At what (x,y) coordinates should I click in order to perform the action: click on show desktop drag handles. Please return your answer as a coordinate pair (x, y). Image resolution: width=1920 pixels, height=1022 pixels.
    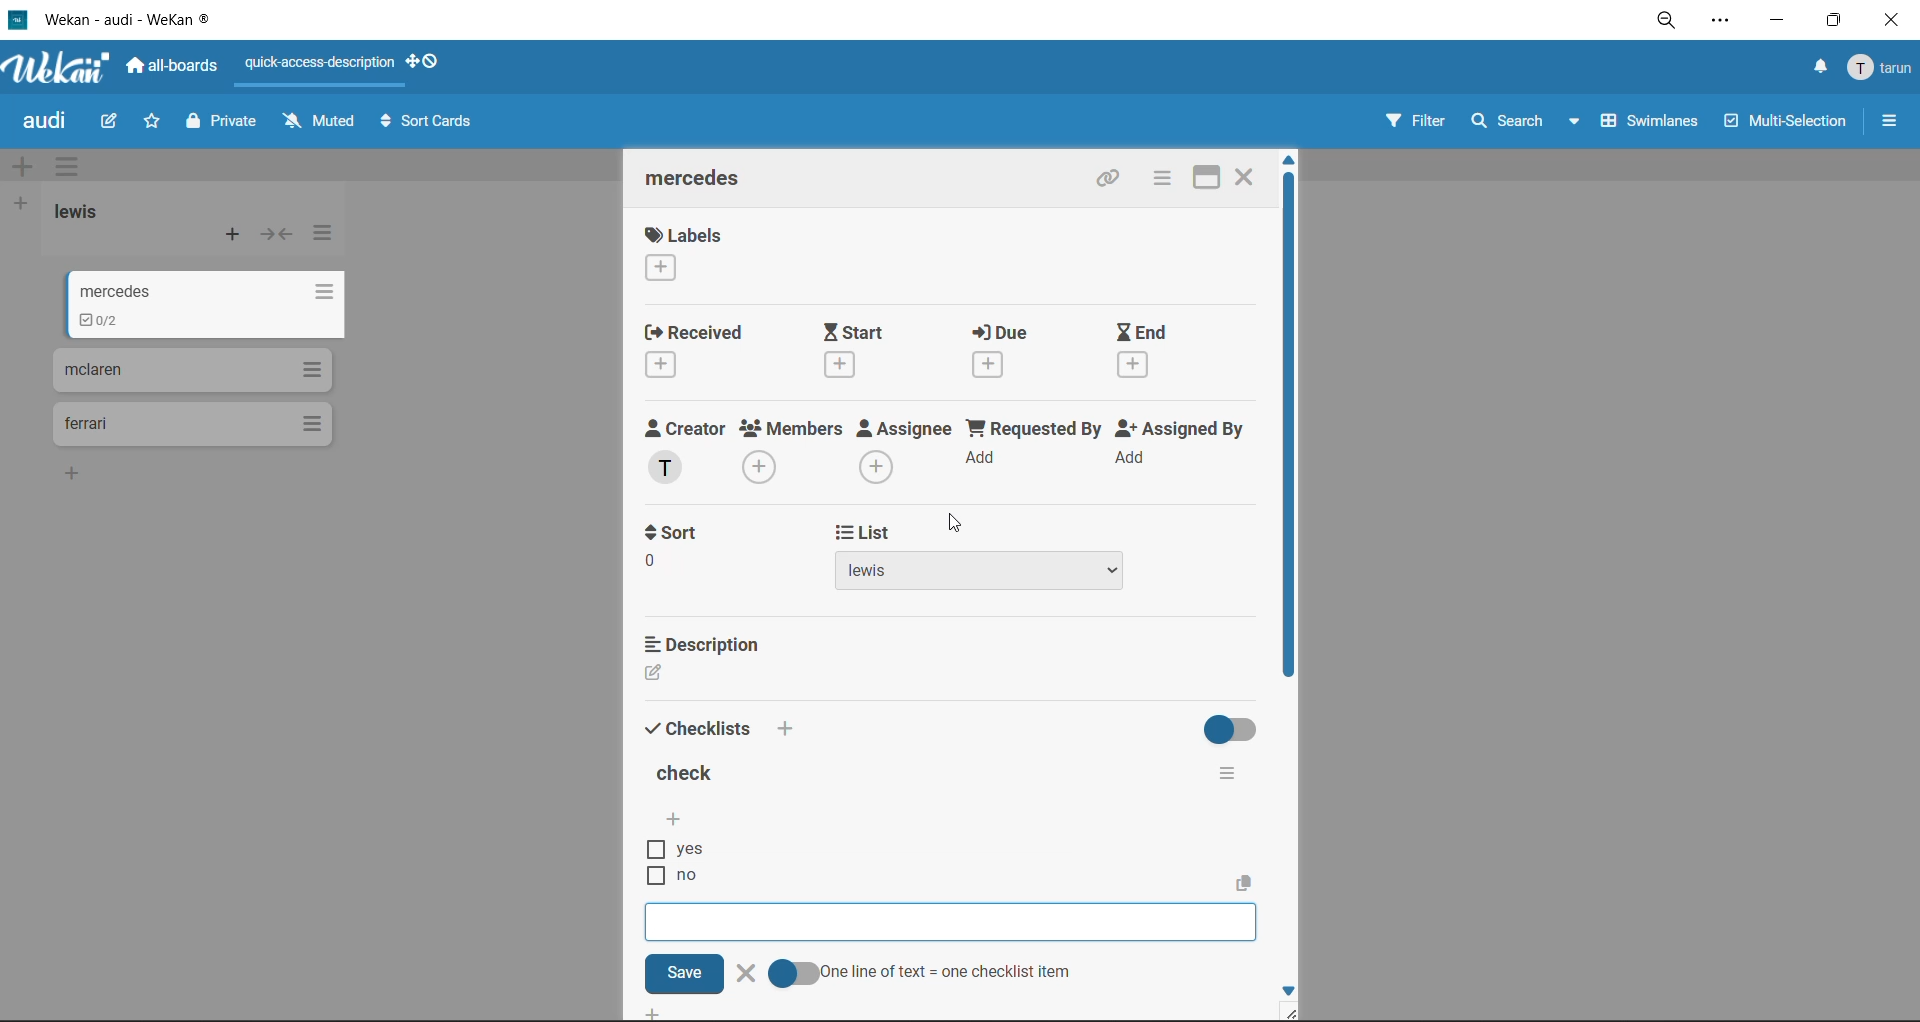
    Looking at the image, I should click on (431, 61).